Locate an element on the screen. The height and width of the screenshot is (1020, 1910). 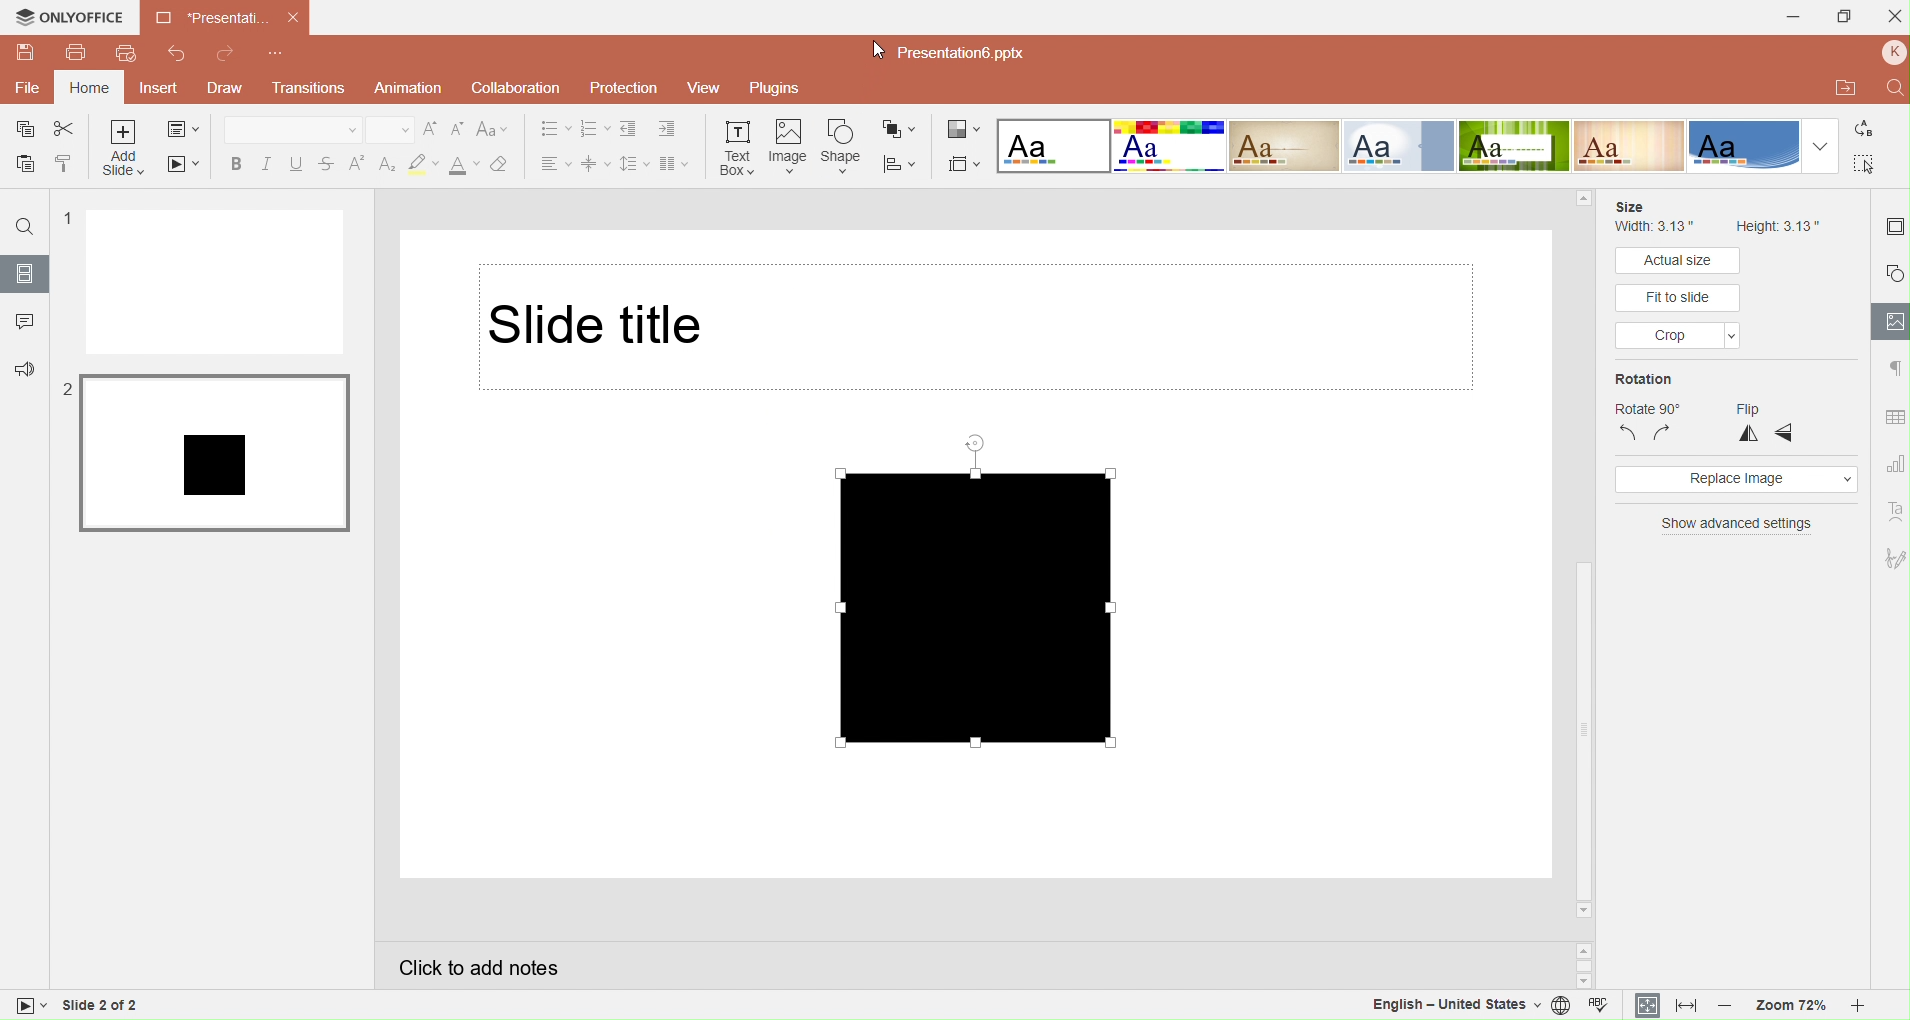
Close is located at coordinates (1892, 17).